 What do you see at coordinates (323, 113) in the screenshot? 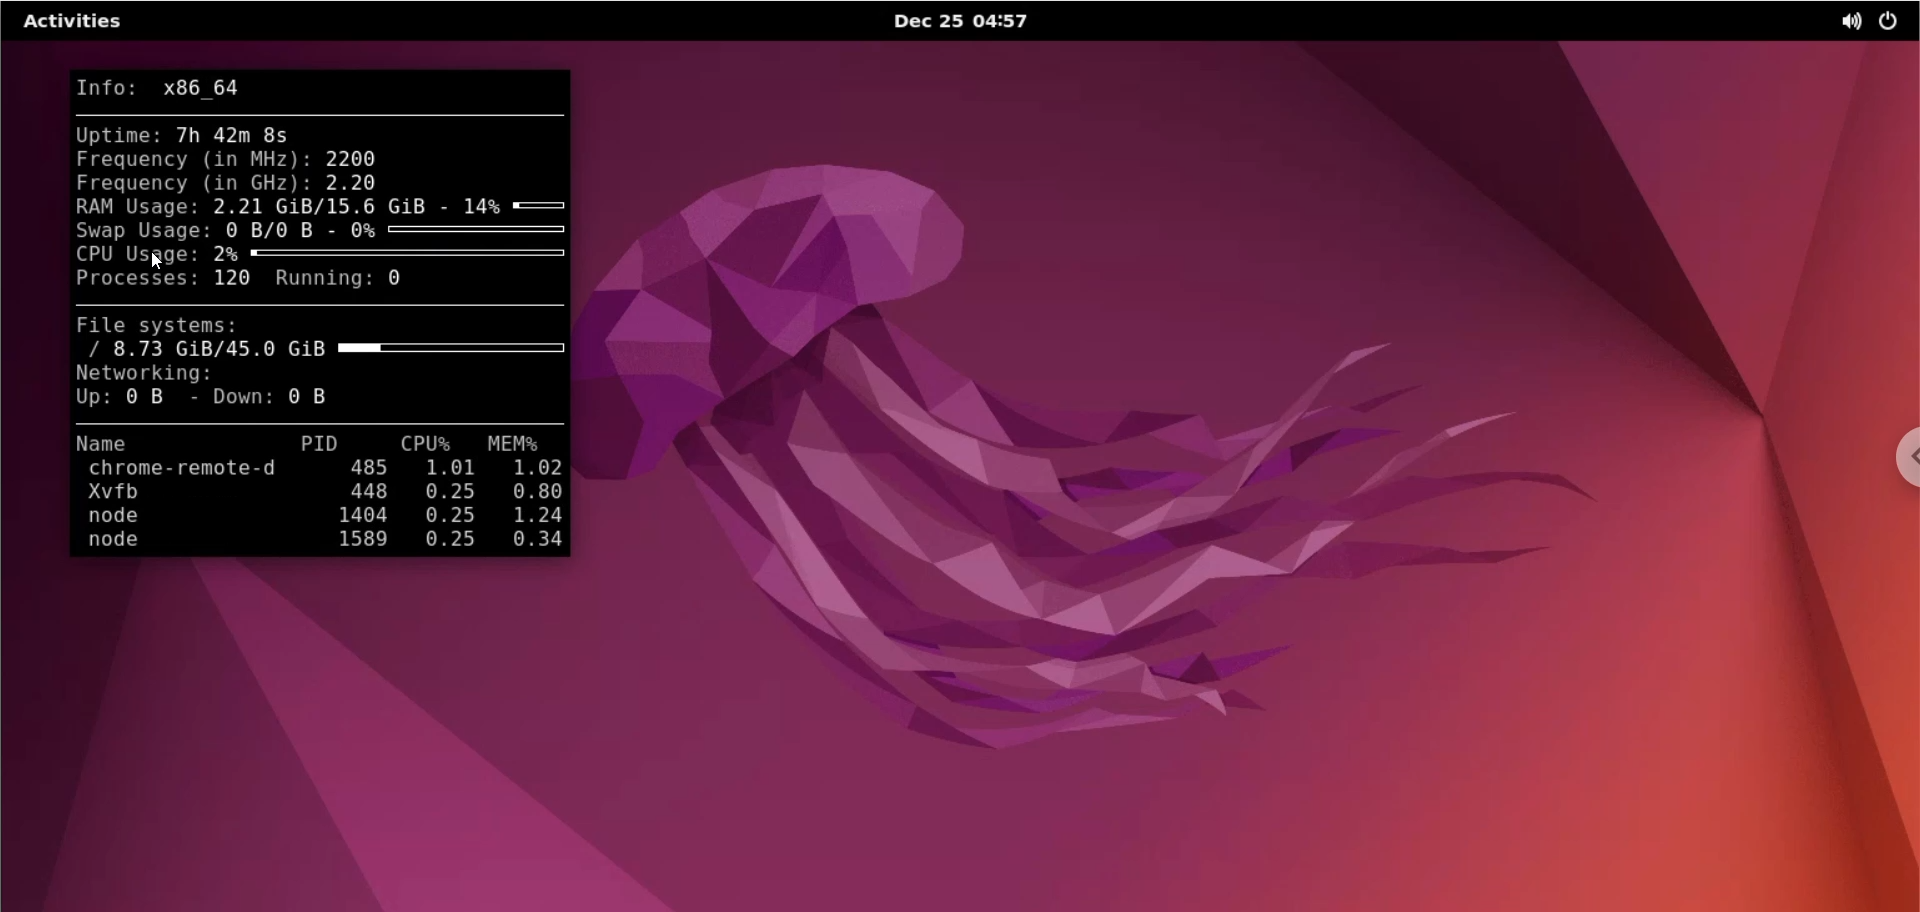
I see `line` at bounding box center [323, 113].